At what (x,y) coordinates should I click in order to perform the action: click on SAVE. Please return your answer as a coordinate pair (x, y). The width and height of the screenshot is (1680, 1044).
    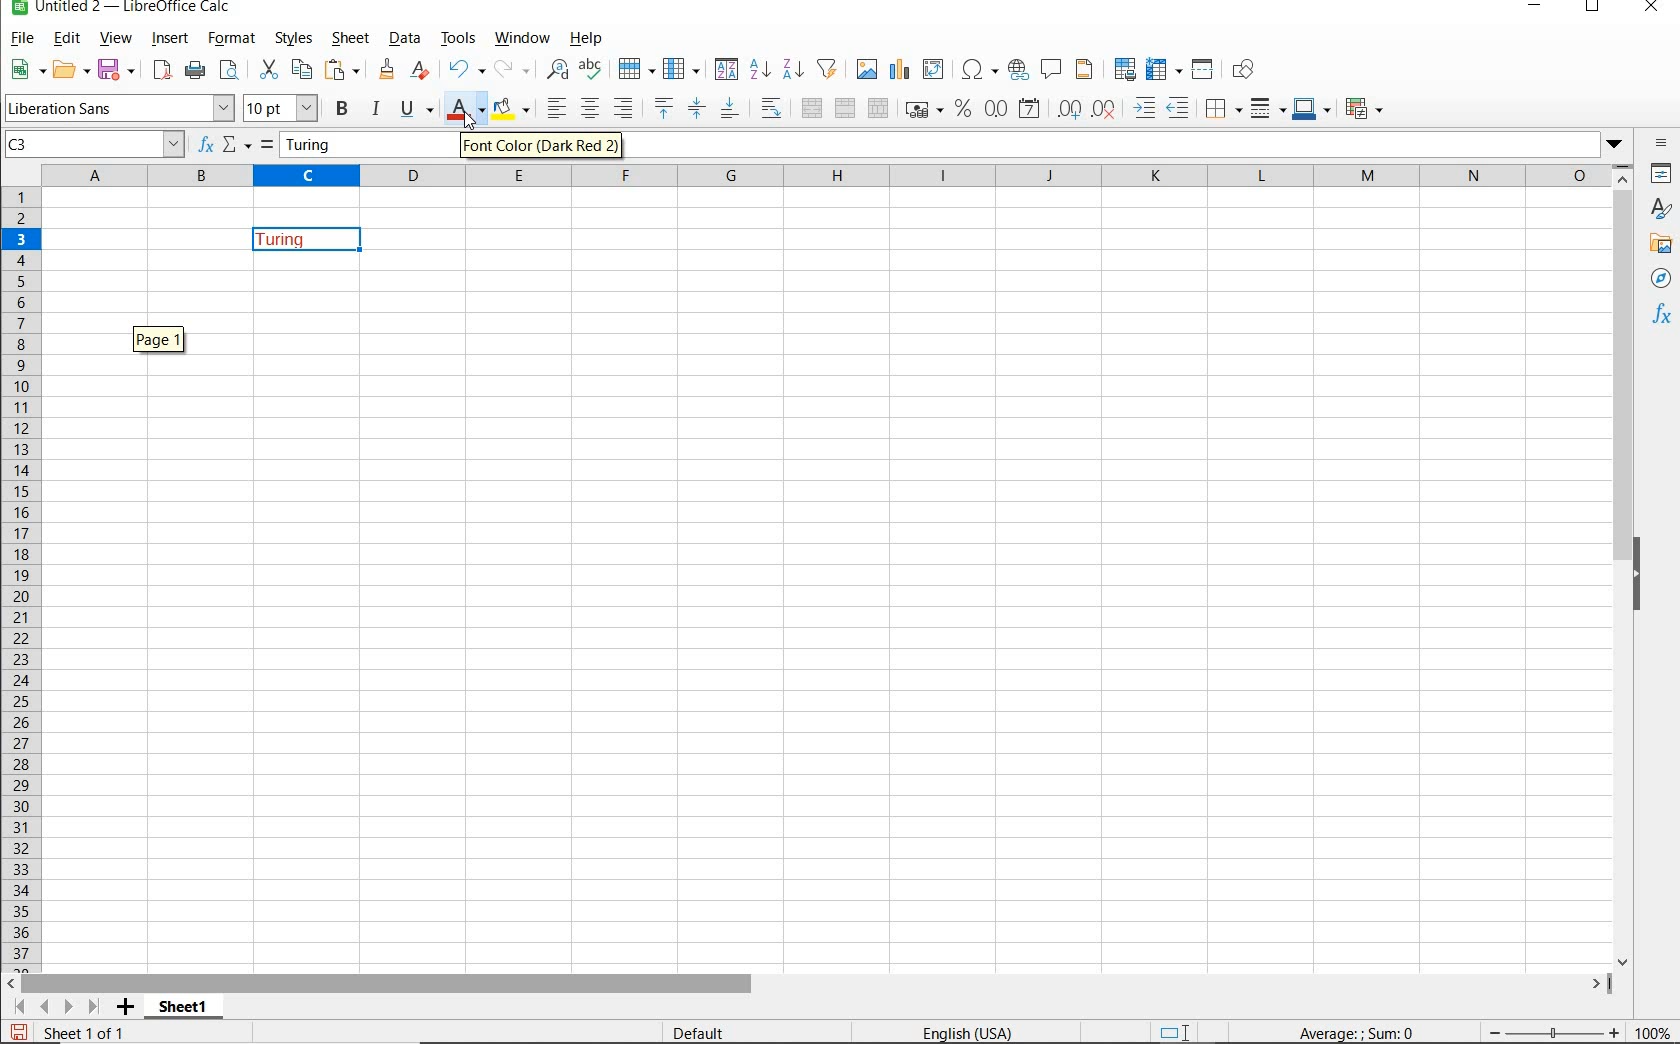
    Looking at the image, I should click on (116, 69).